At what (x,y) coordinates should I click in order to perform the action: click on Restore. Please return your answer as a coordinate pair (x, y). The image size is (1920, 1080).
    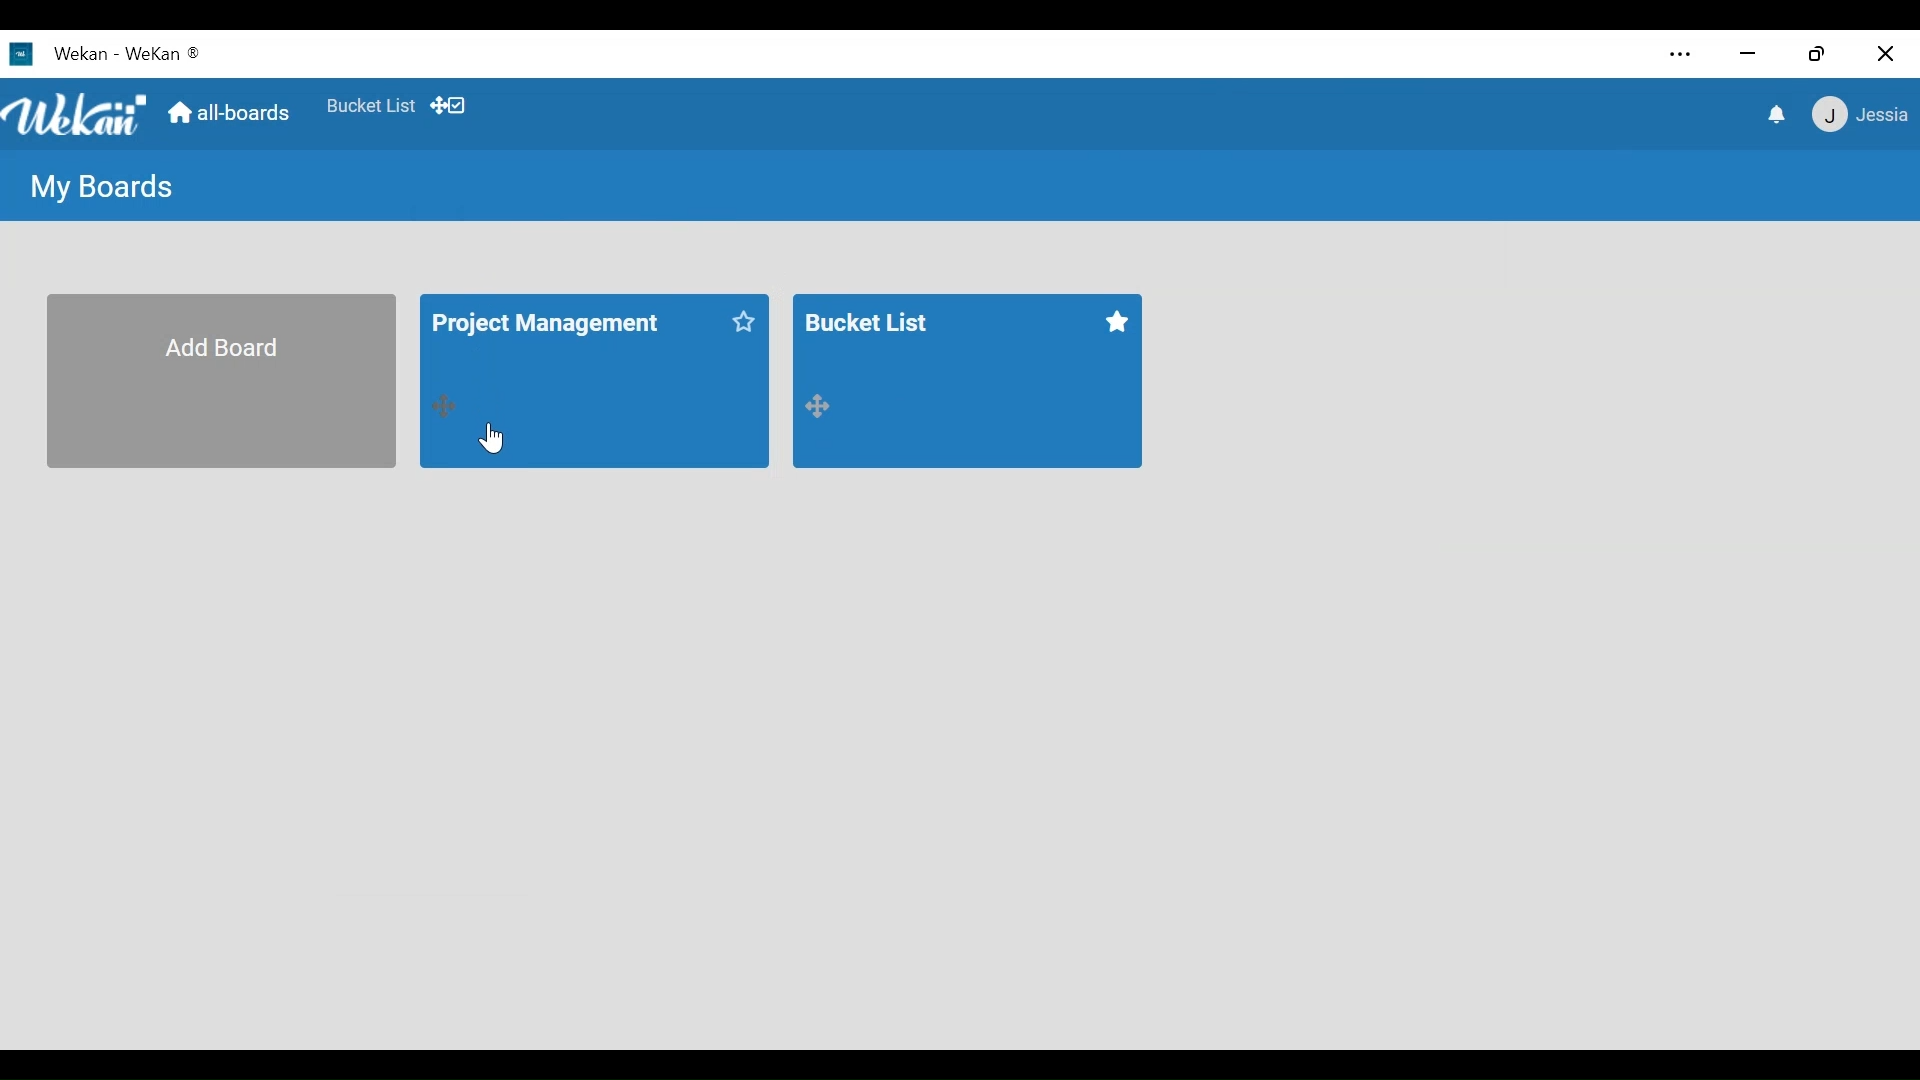
    Looking at the image, I should click on (1813, 54).